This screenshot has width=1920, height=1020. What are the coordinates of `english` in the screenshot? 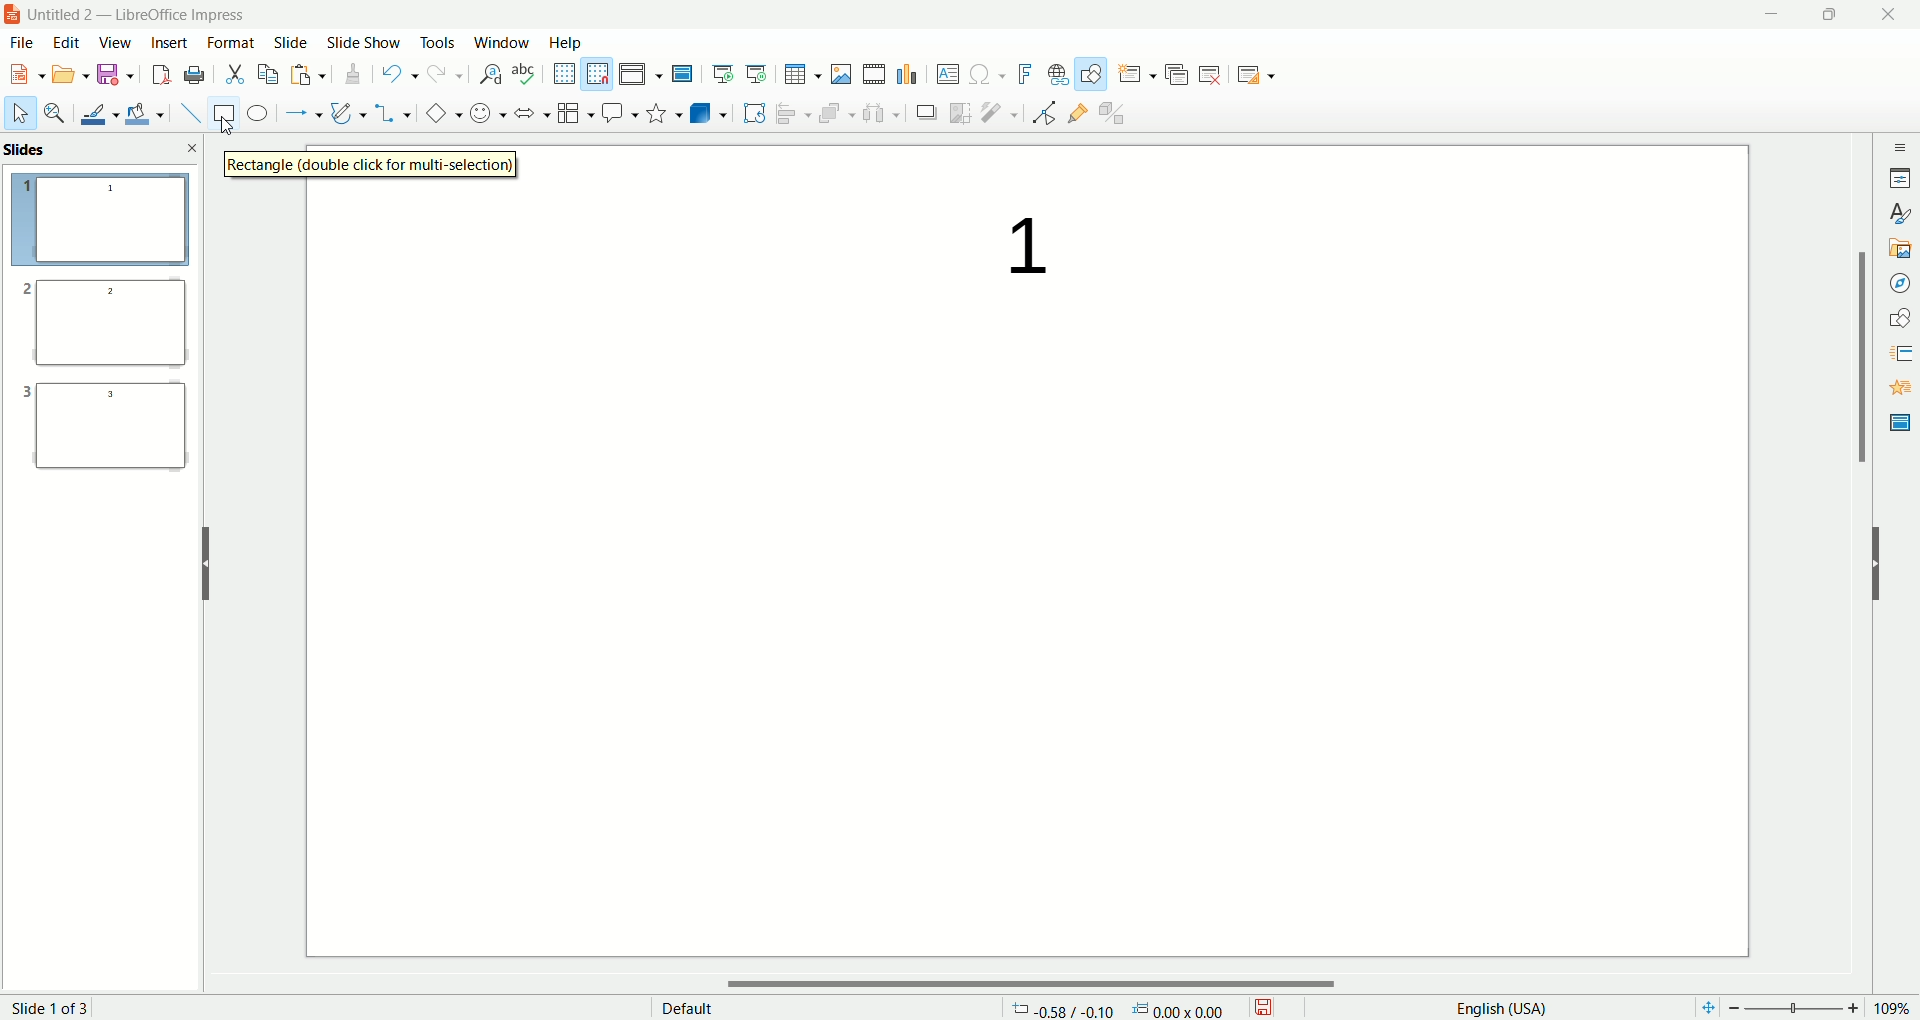 It's located at (1499, 1007).